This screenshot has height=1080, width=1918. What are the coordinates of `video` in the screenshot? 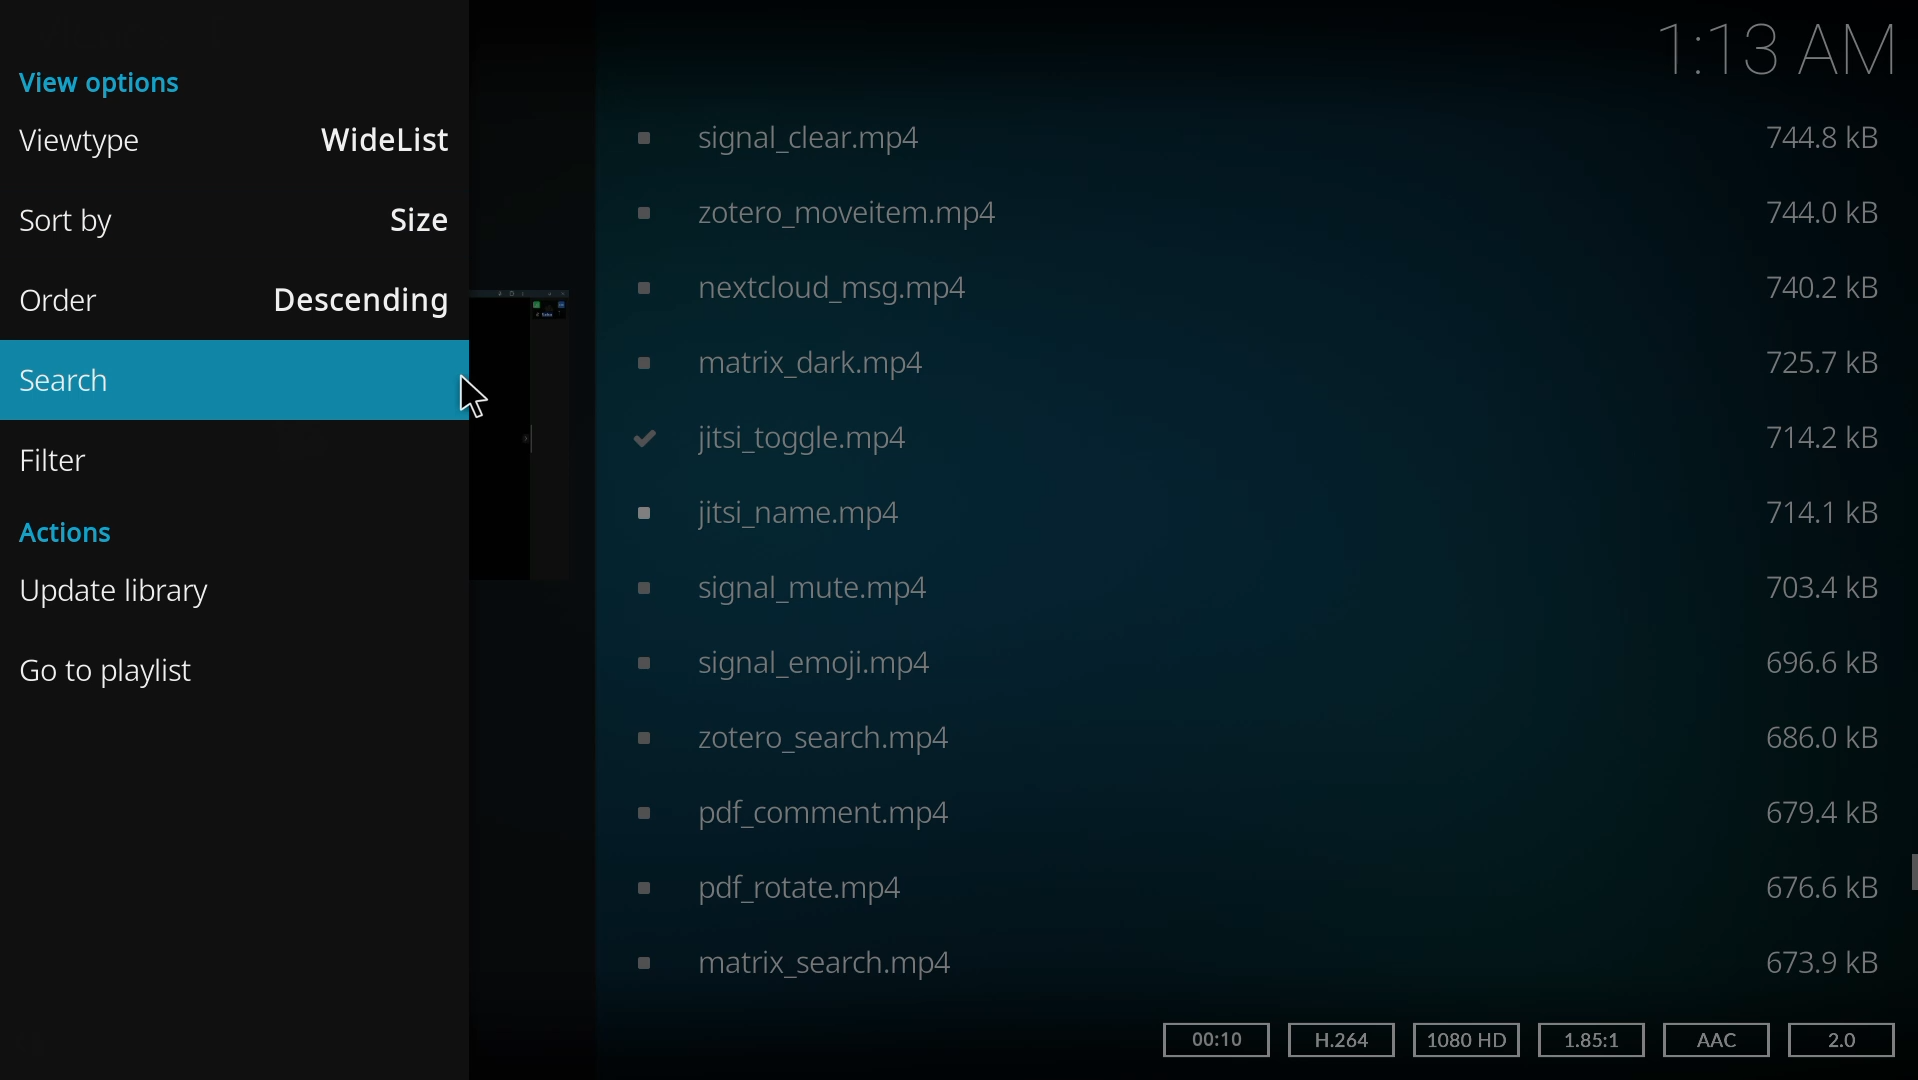 It's located at (774, 739).